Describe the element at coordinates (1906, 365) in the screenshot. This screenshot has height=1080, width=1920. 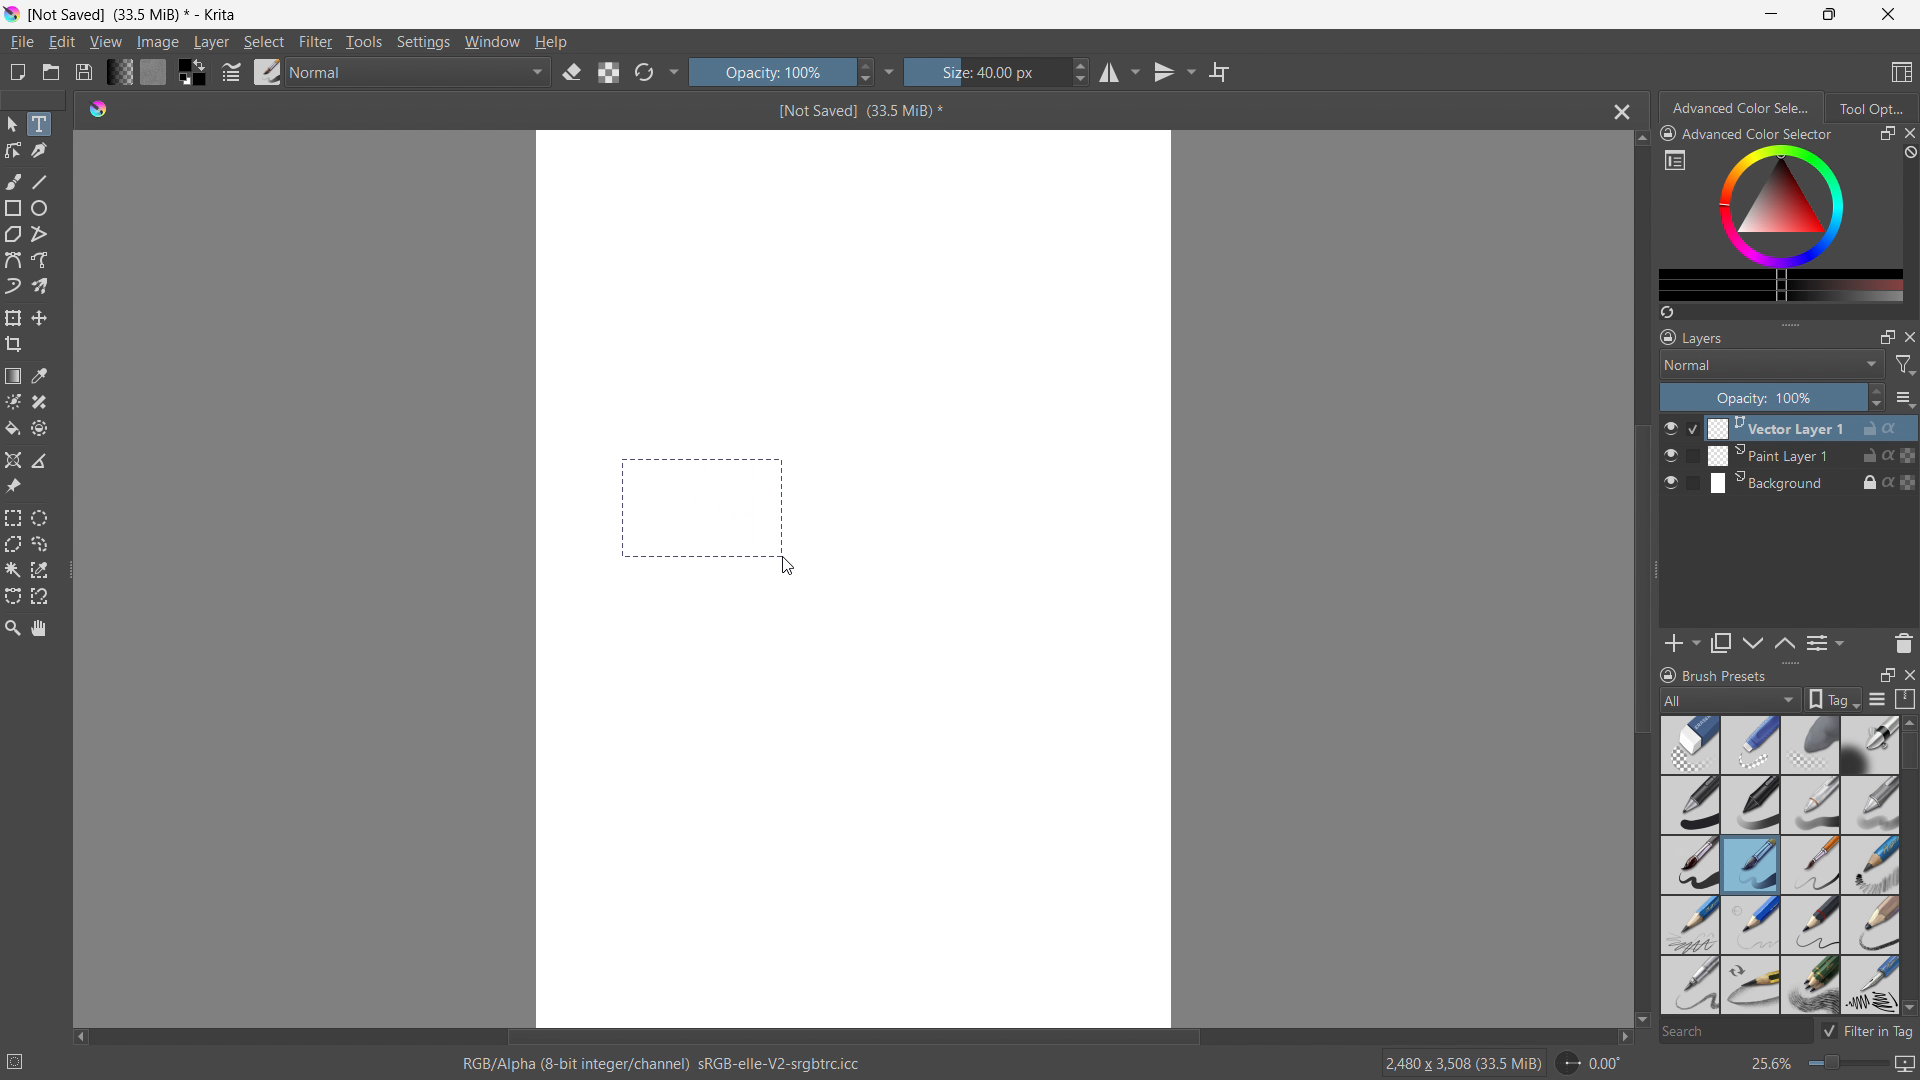
I see `filter` at that location.